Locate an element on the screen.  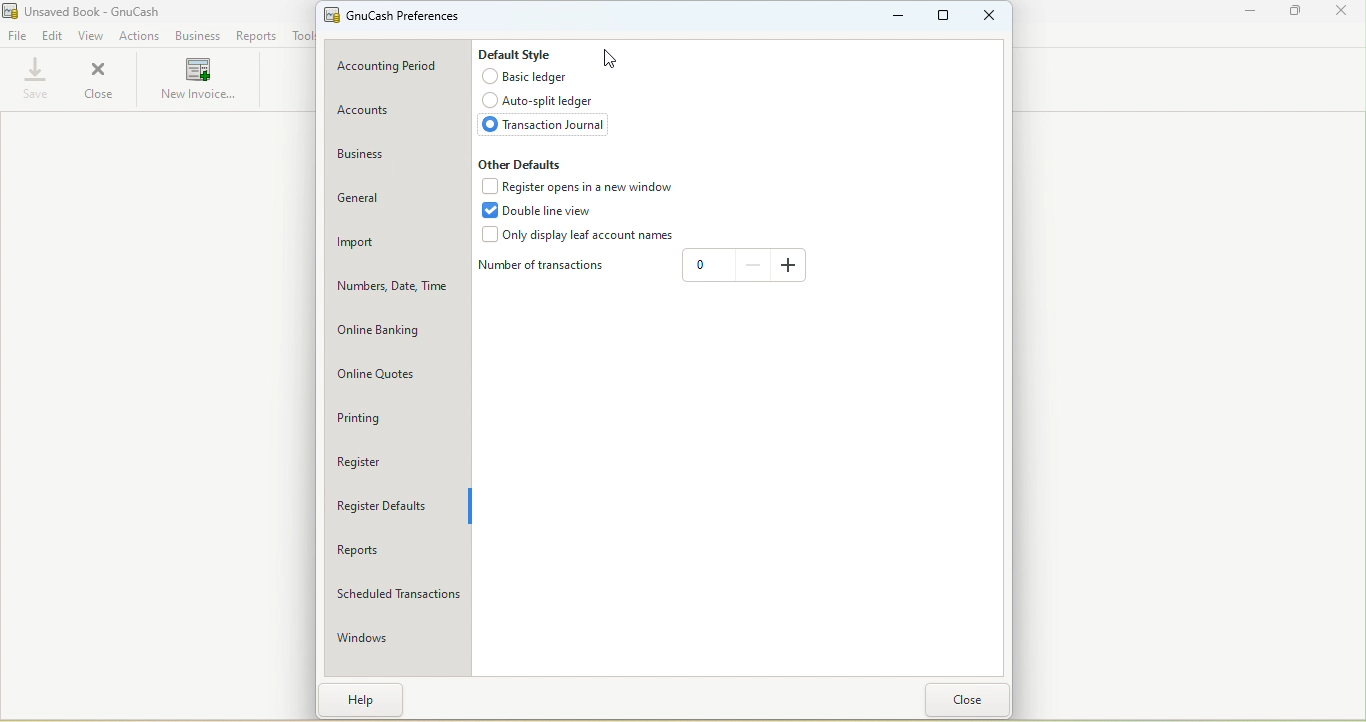
Save is located at coordinates (31, 80).